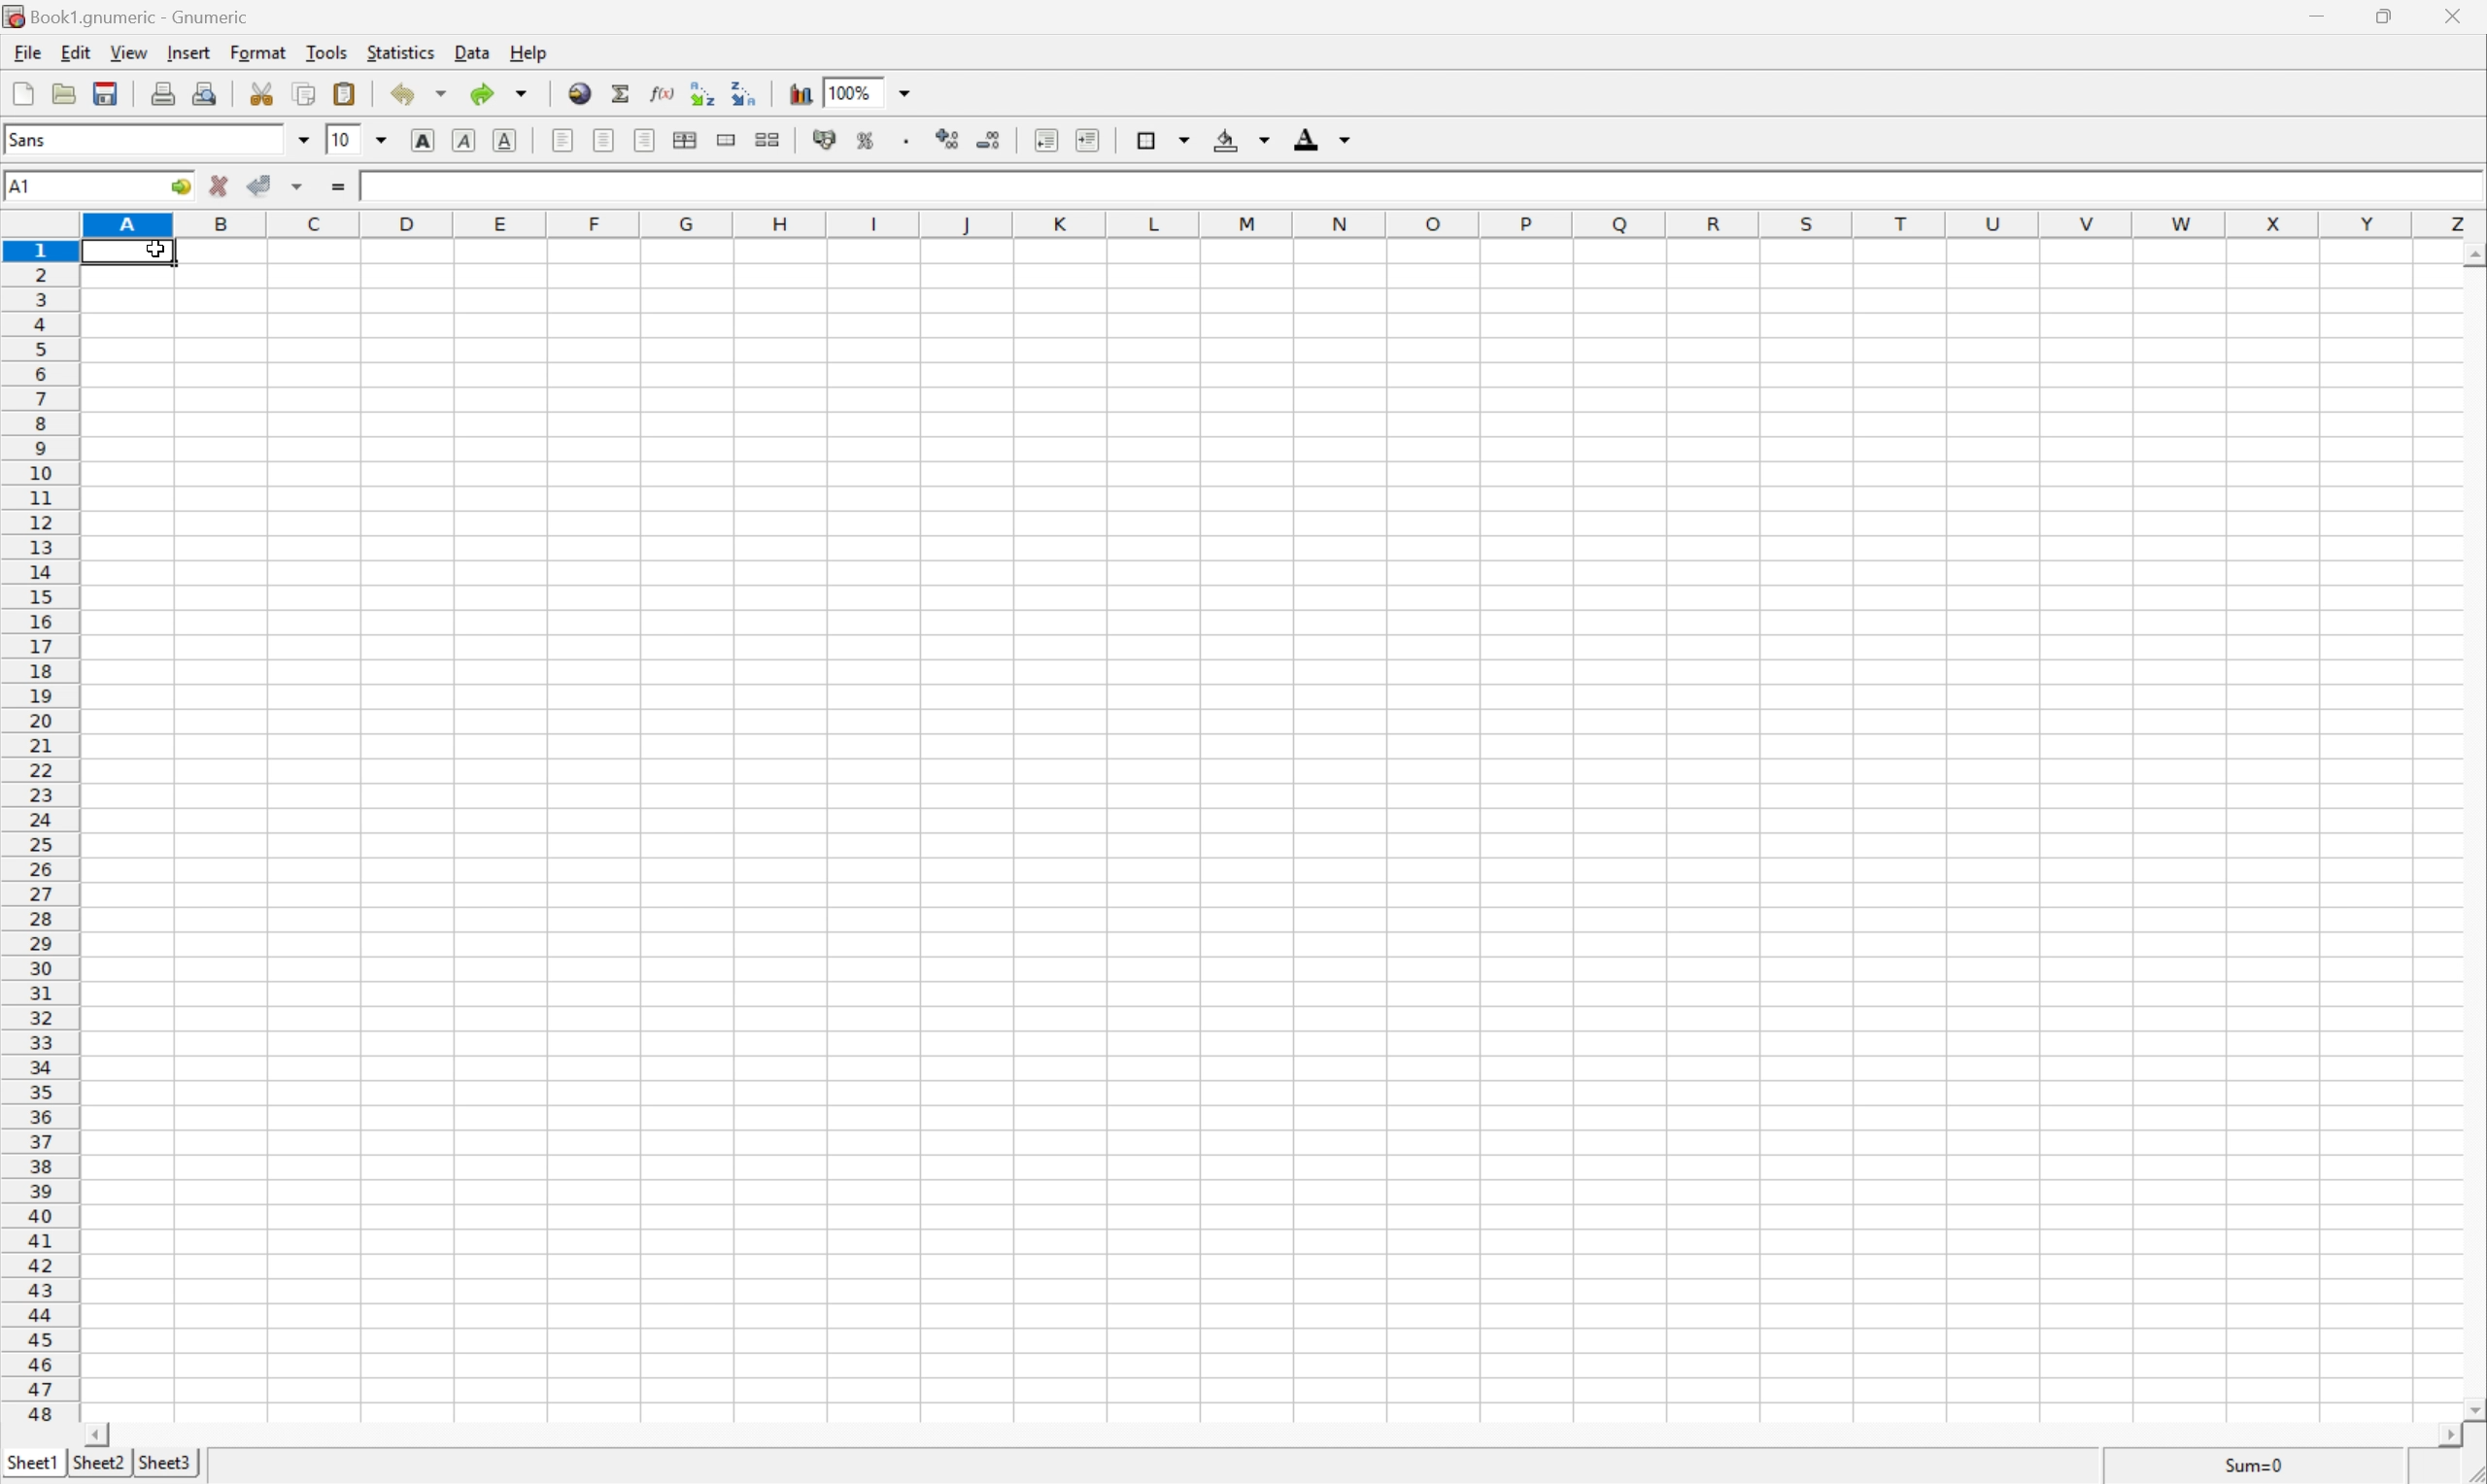 The image size is (2487, 1484). Describe the element at coordinates (1323, 137) in the screenshot. I see `foreground color` at that location.